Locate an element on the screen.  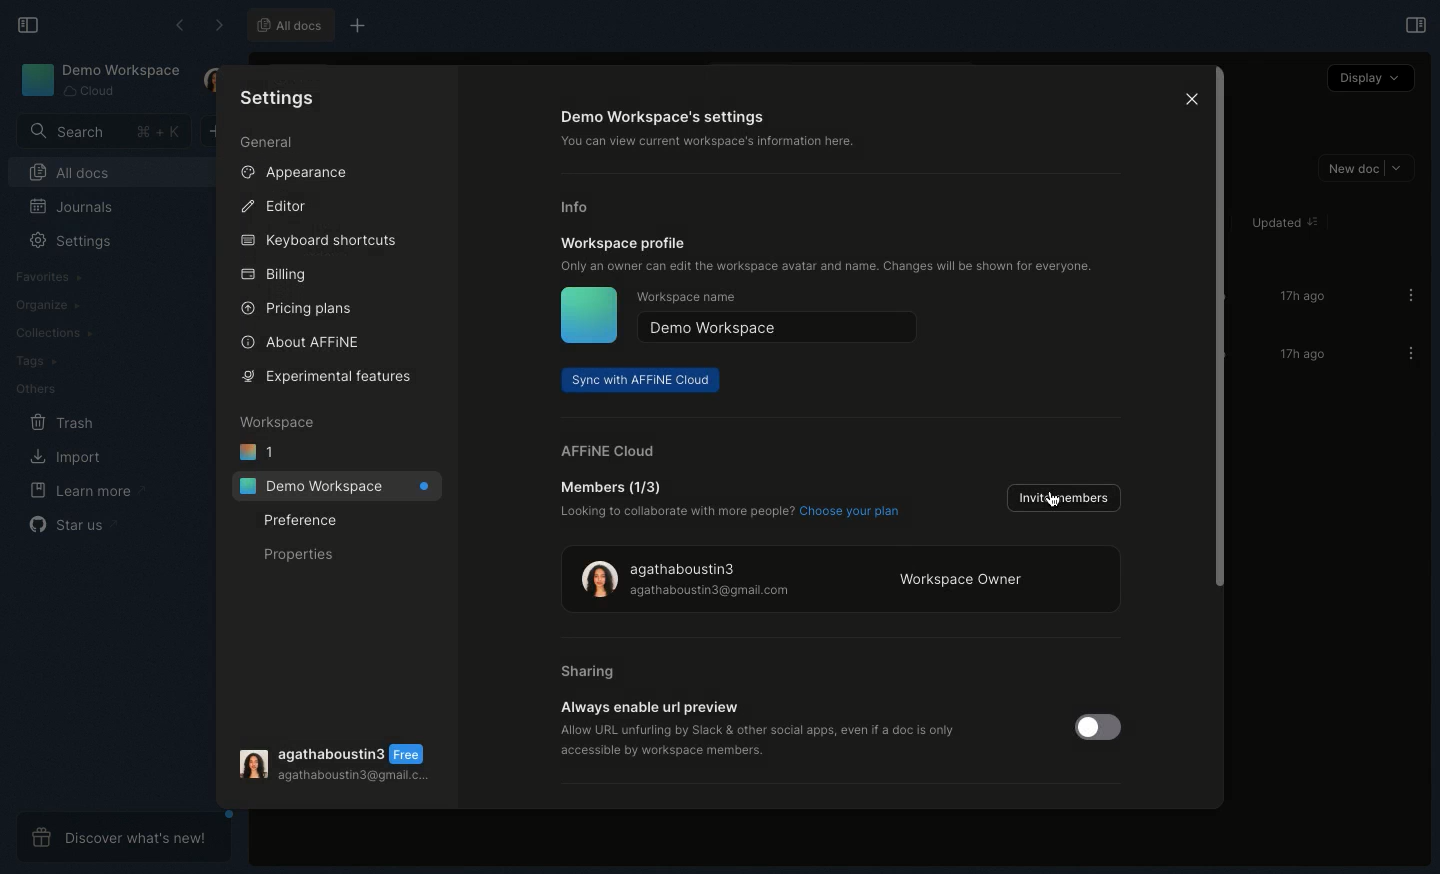
User is located at coordinates (335, 762).